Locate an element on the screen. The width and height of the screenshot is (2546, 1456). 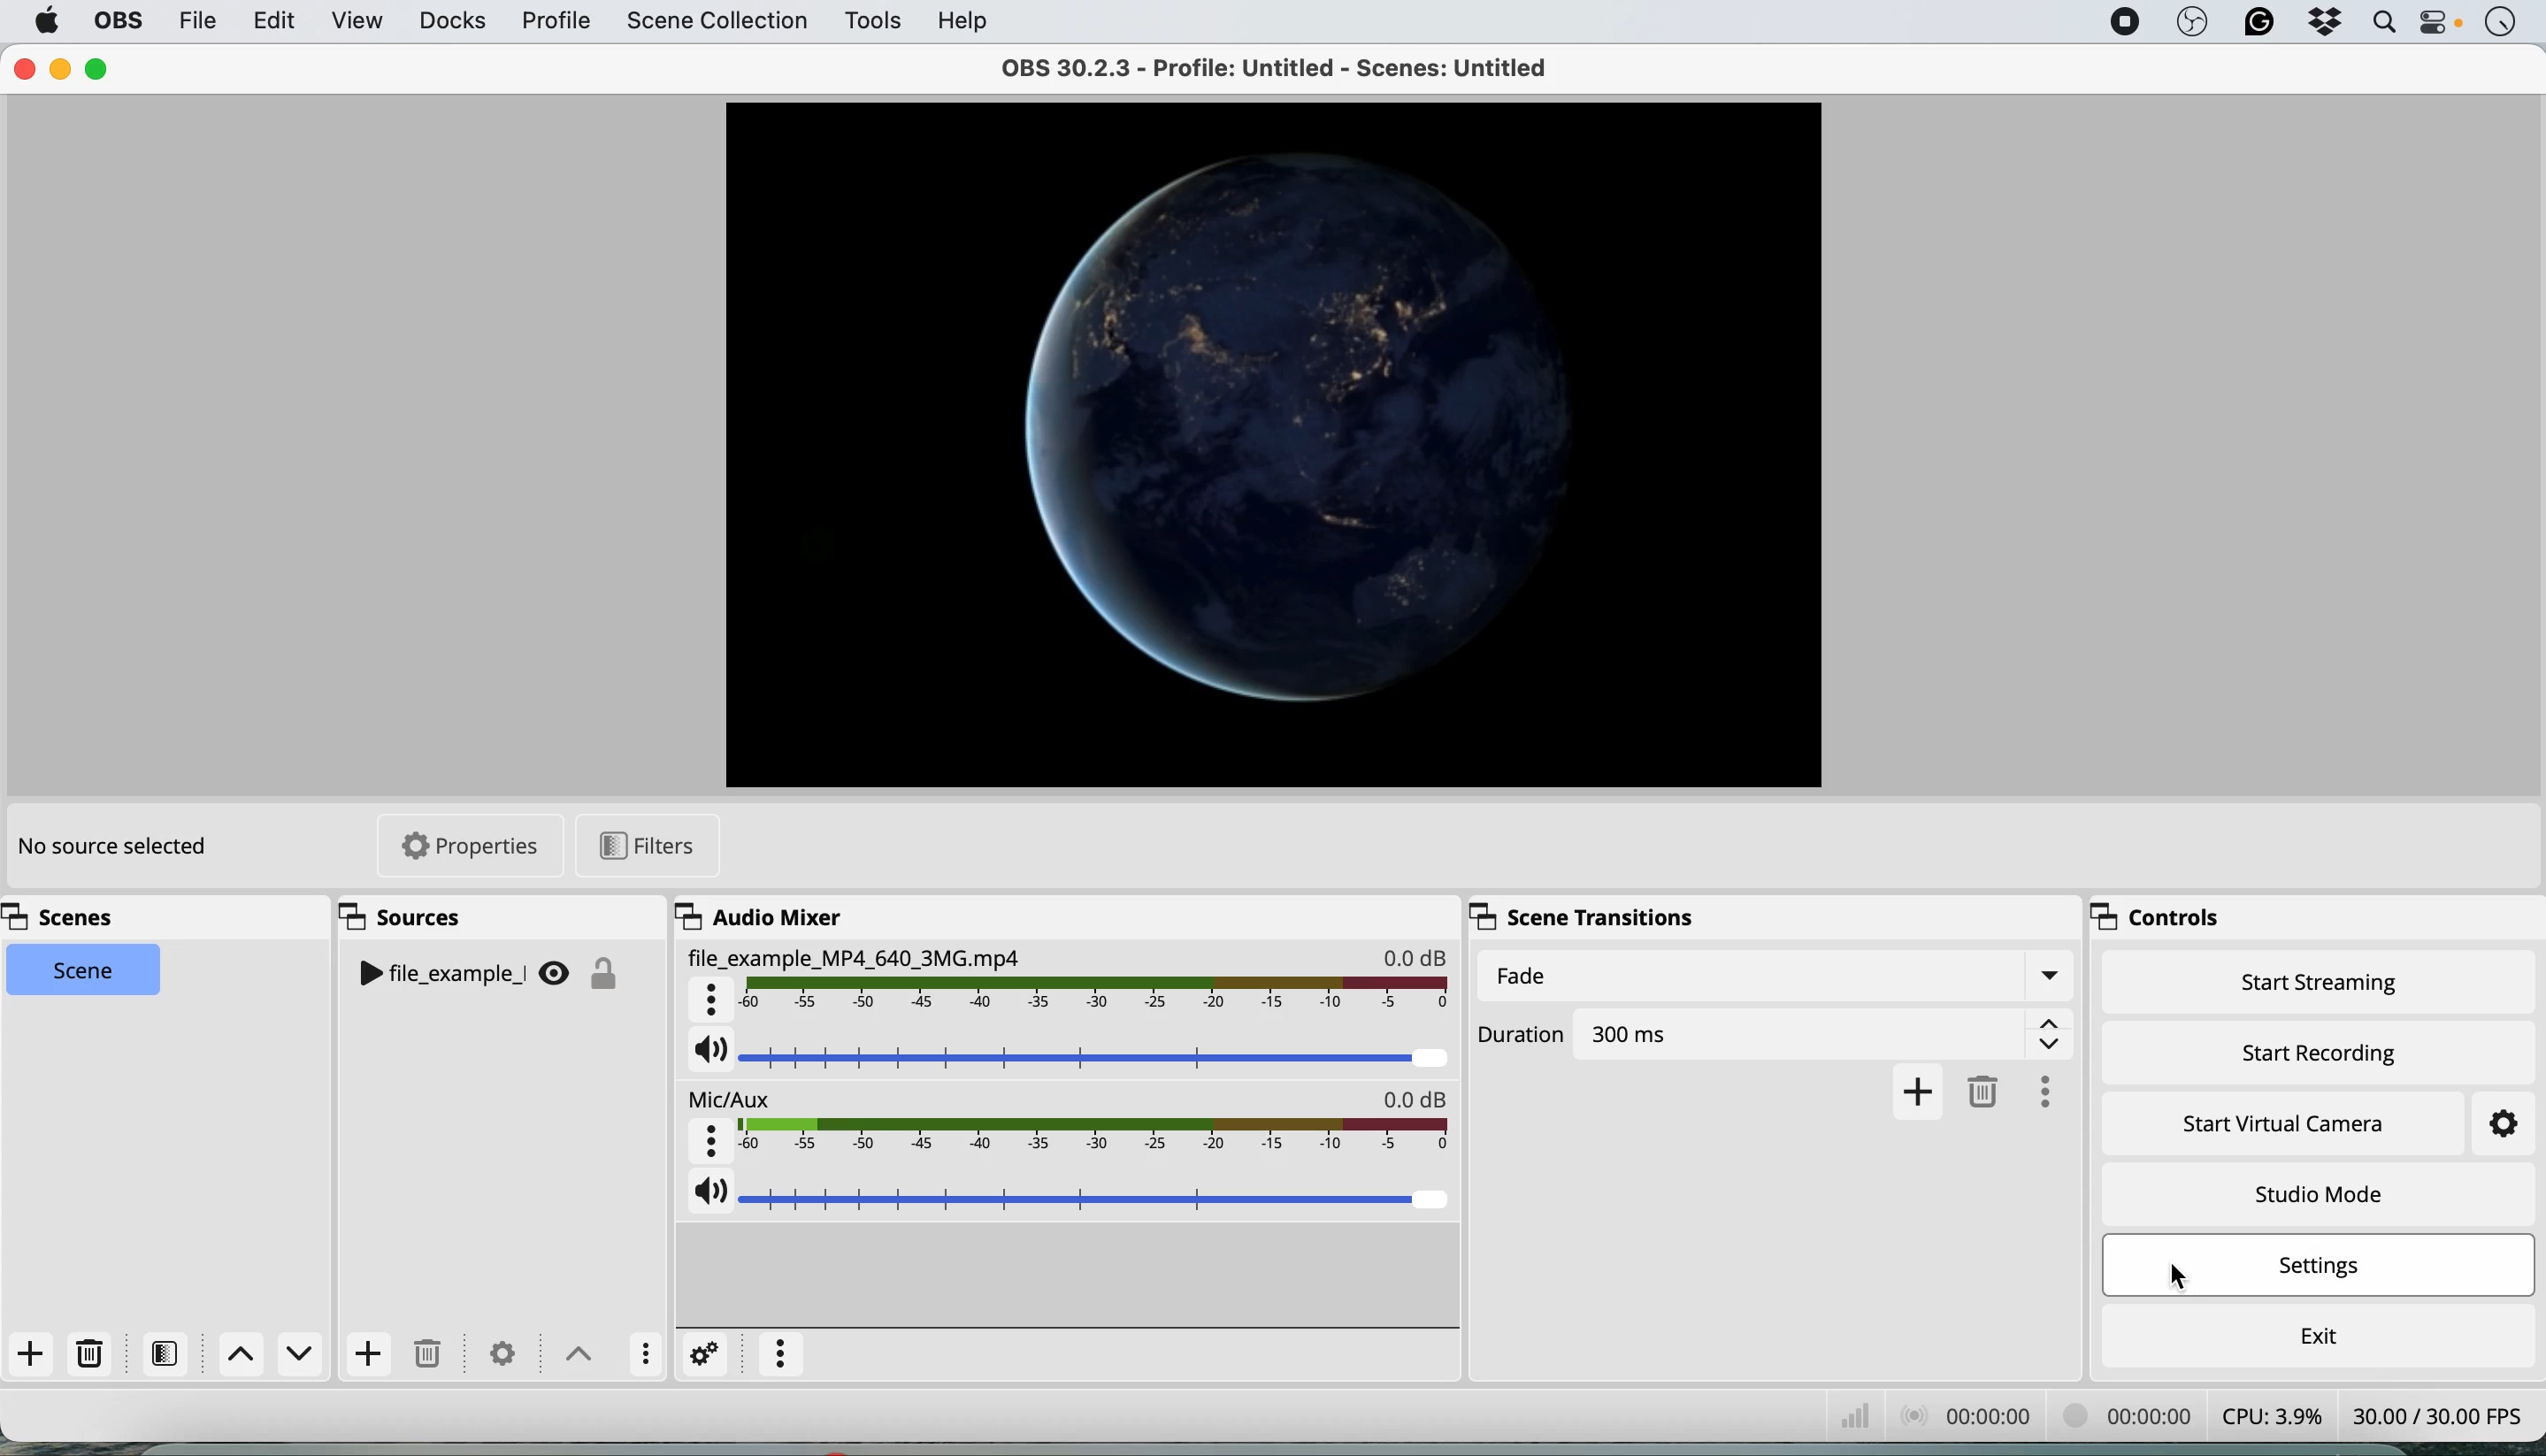
start recording is located at coordinates (2321, 1049).